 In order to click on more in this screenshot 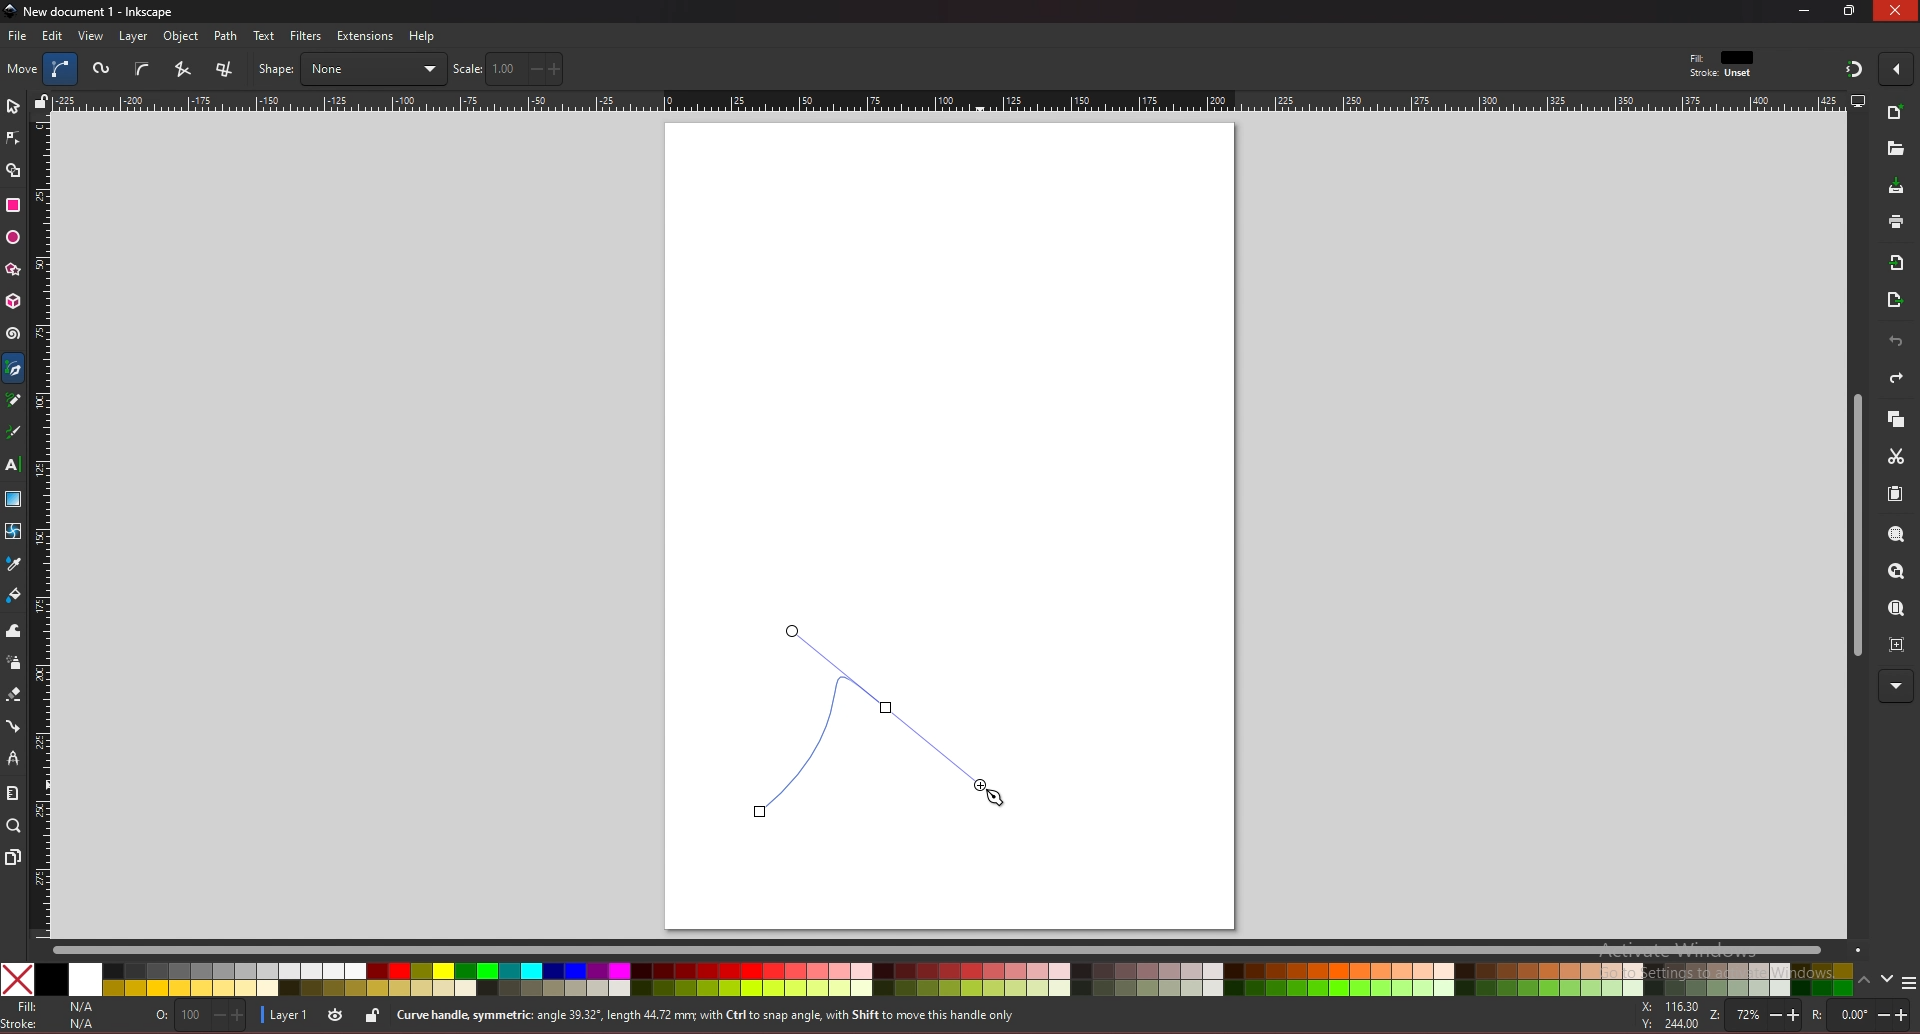, I will do `click(1896, 687)`.